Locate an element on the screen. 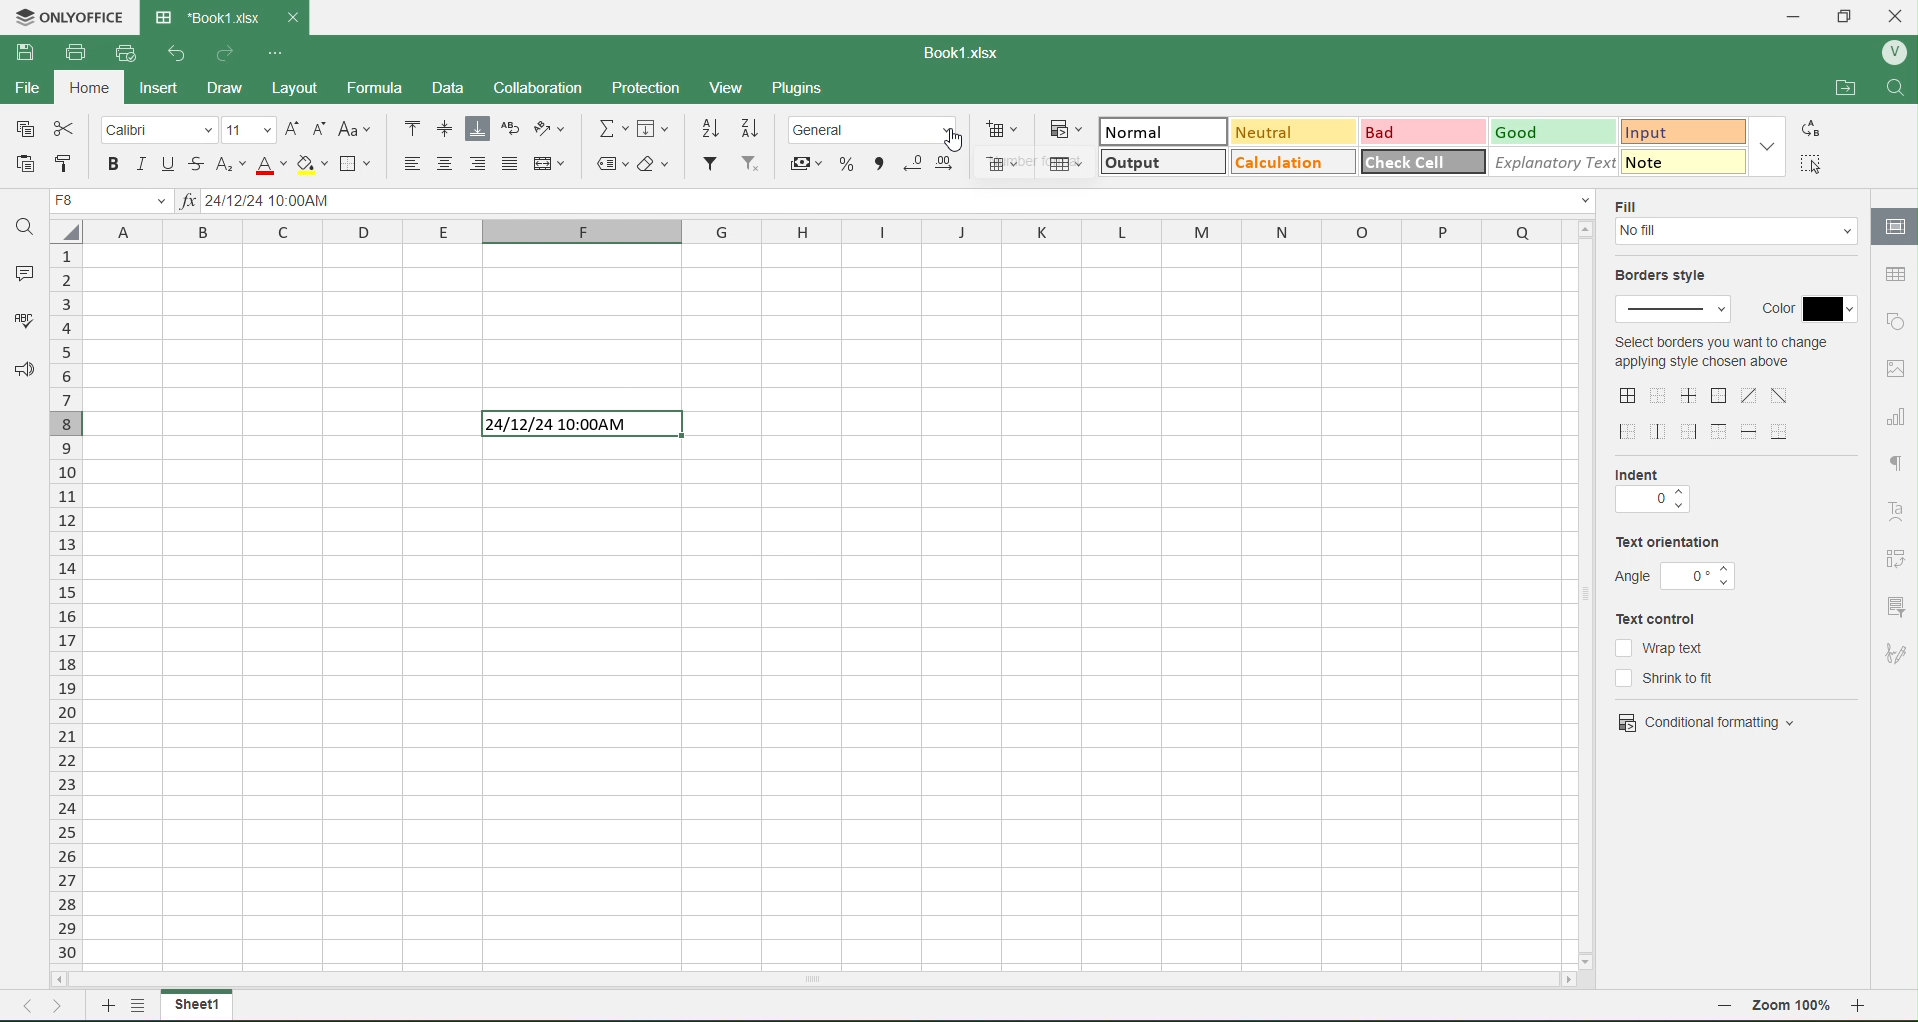 The image size is (1918, 1022). zoom in is located at coordinates (1868, 1010).